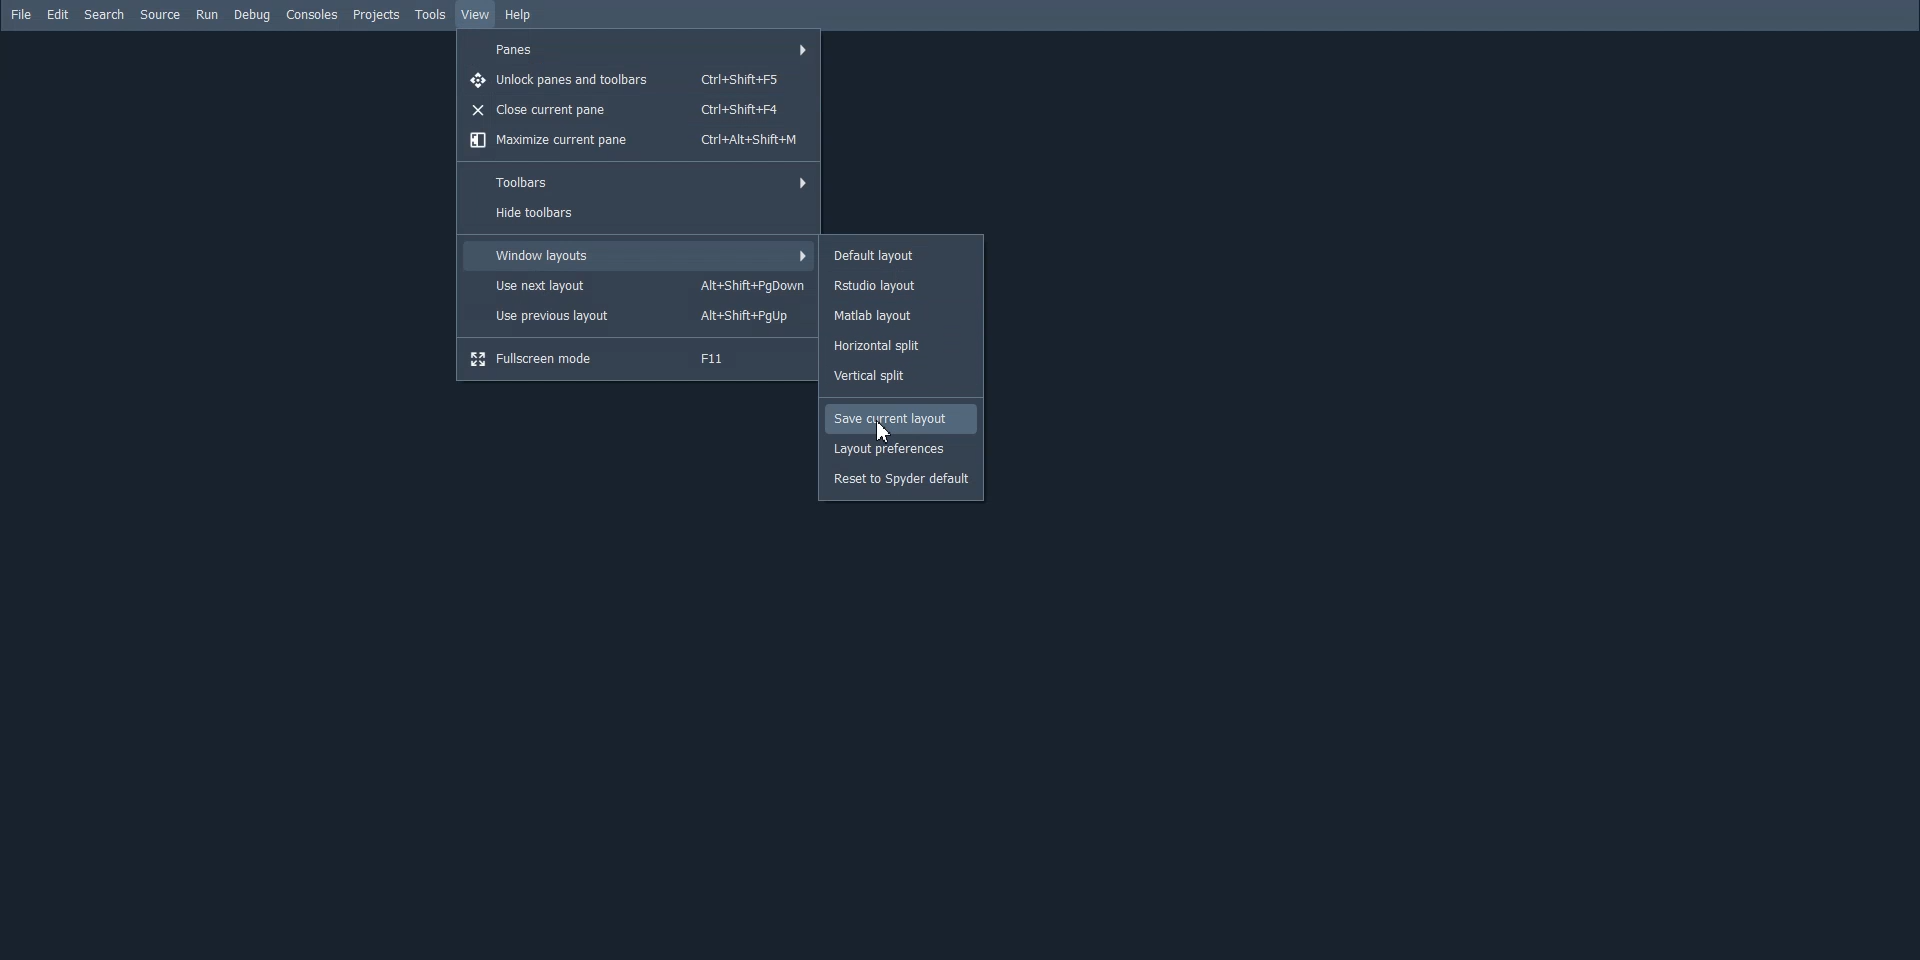 Image resolution: width=1920 pixels, height=960 pixels. What do you see at coordinates (432, 15) in the screenshot?
I see `Tools` at bounding box center [432, 15].